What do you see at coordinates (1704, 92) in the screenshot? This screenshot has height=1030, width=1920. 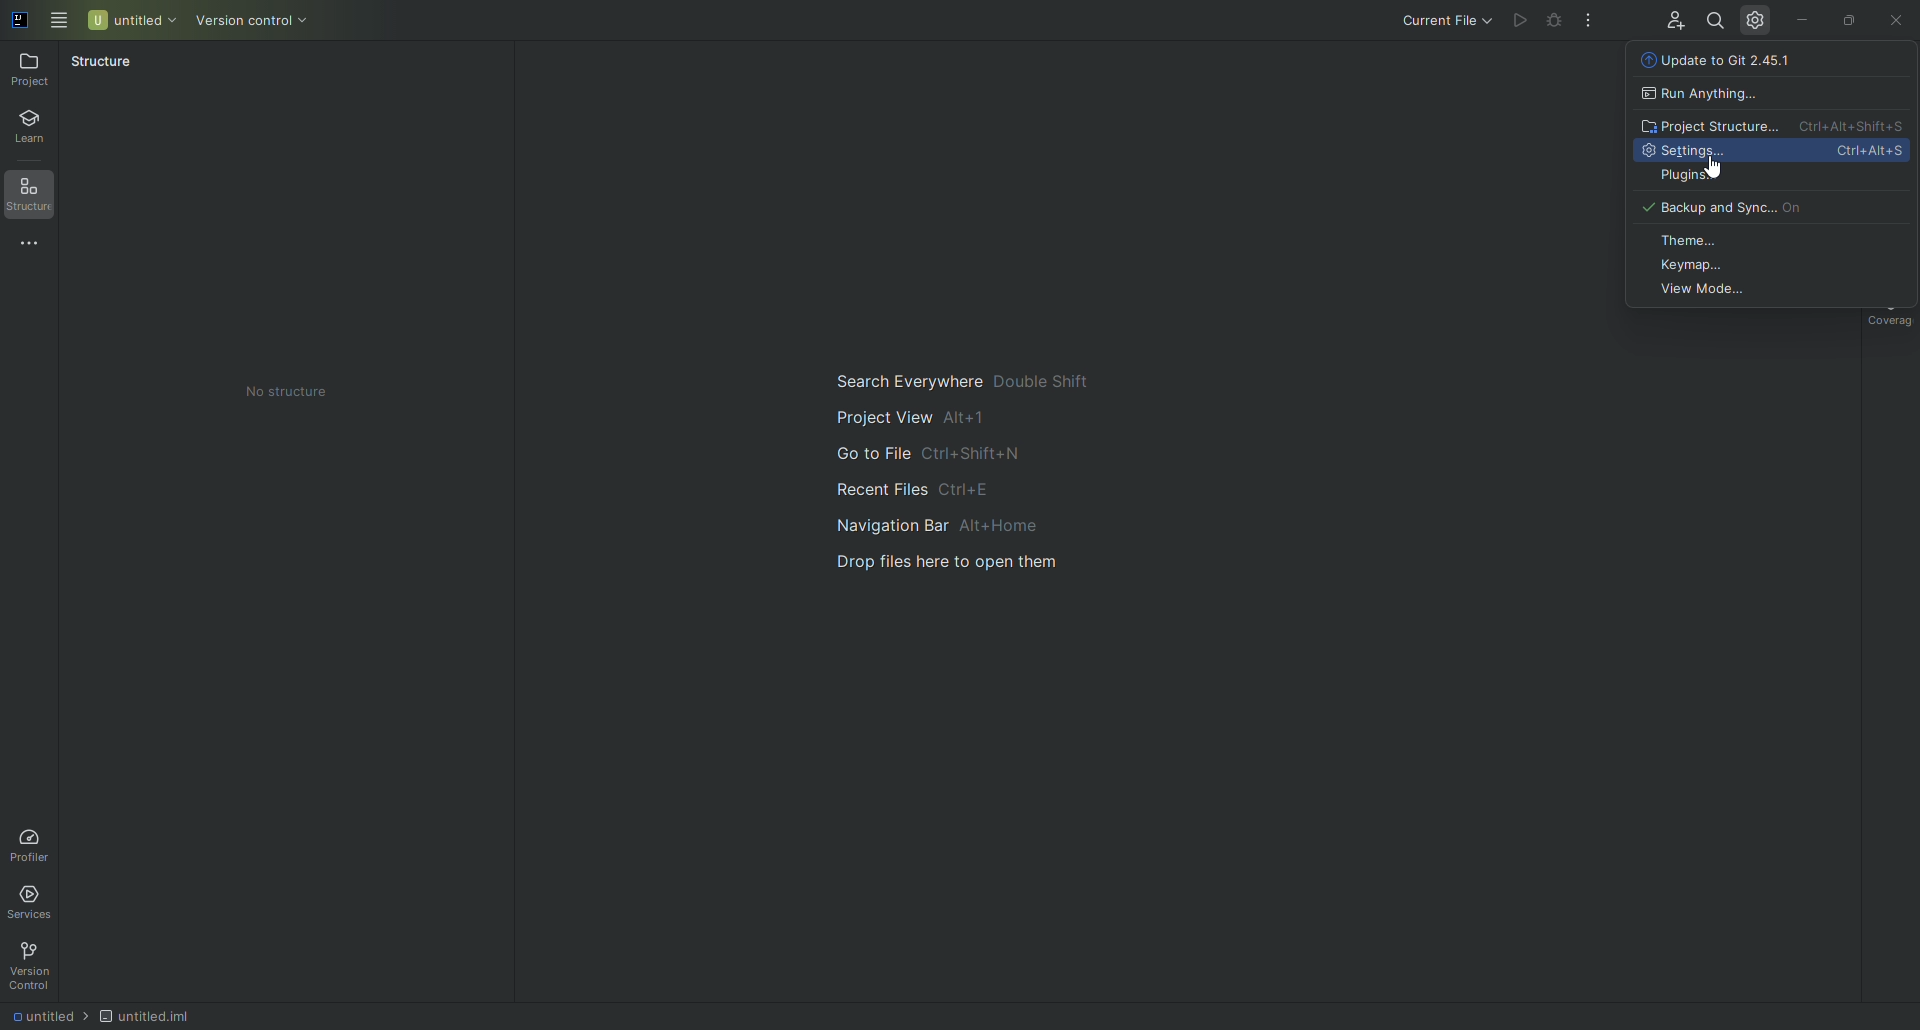 I see `Run anything` at bounding box center [1704, 92].